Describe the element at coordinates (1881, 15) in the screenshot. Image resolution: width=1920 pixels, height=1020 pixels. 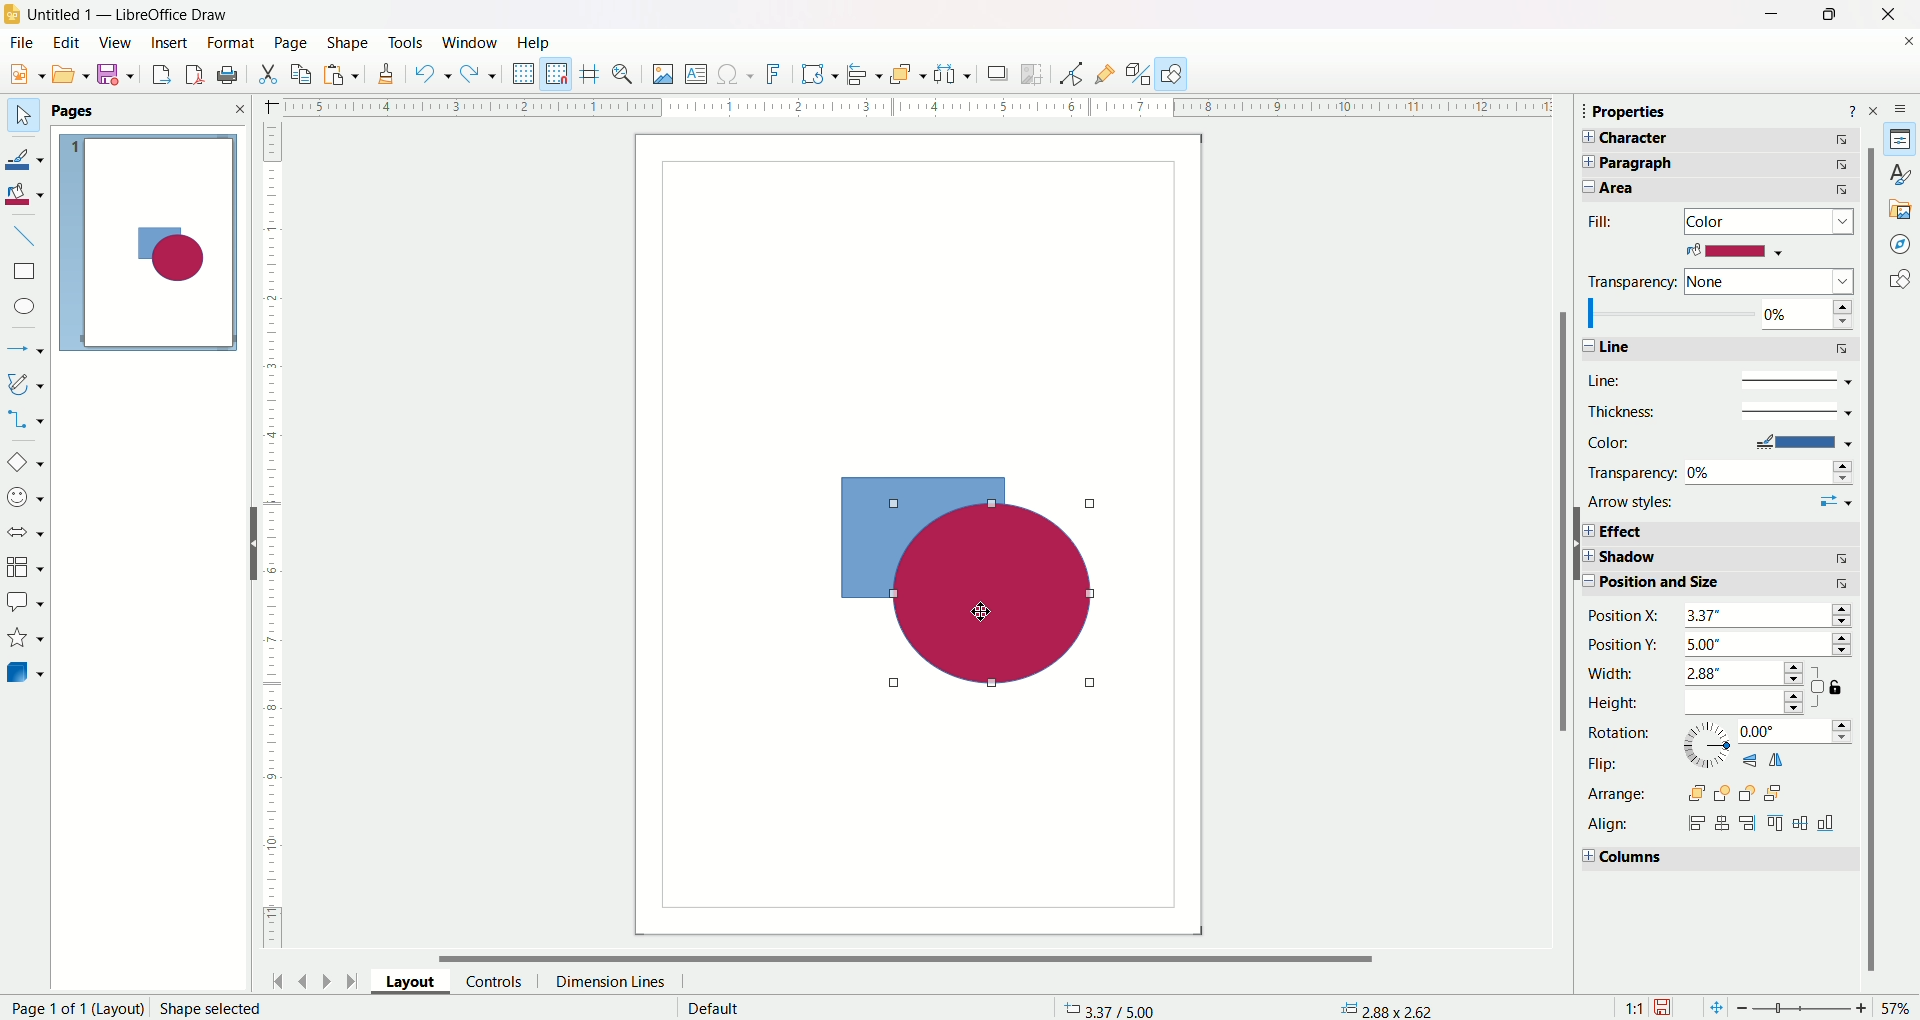
I see `close` at that location.